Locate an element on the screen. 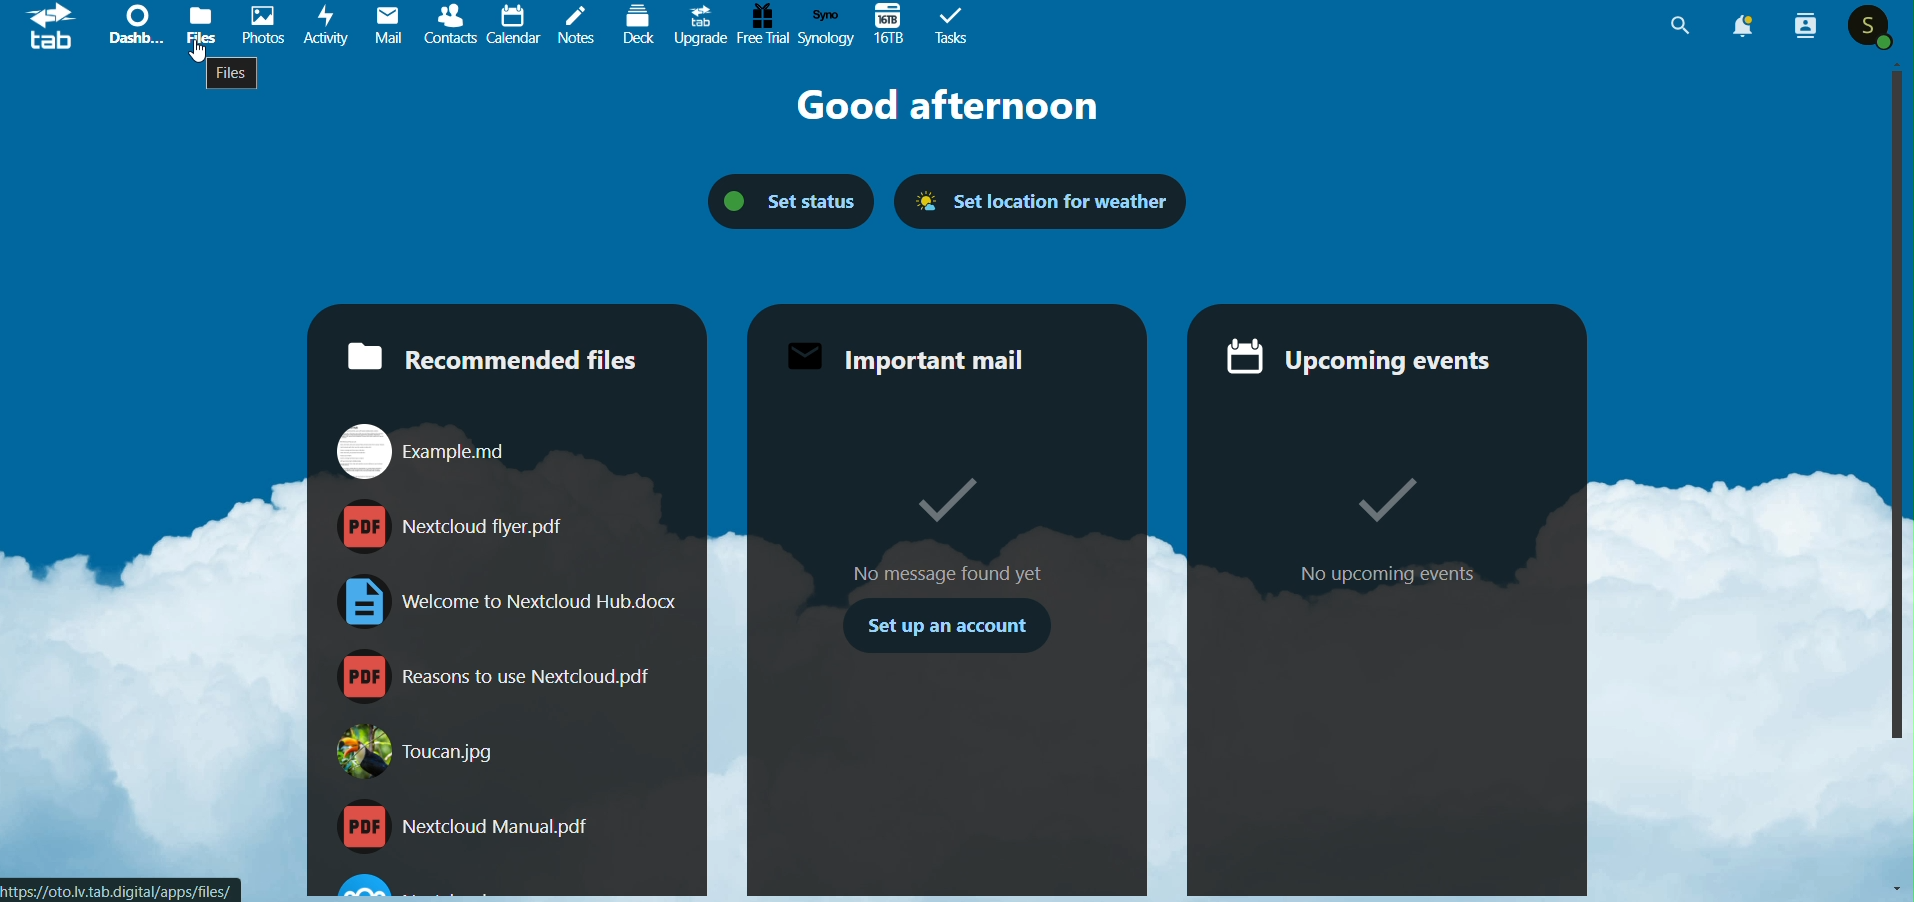 This screenshot has width=1914, height=902. Deck is located at coordinates (641, 27).